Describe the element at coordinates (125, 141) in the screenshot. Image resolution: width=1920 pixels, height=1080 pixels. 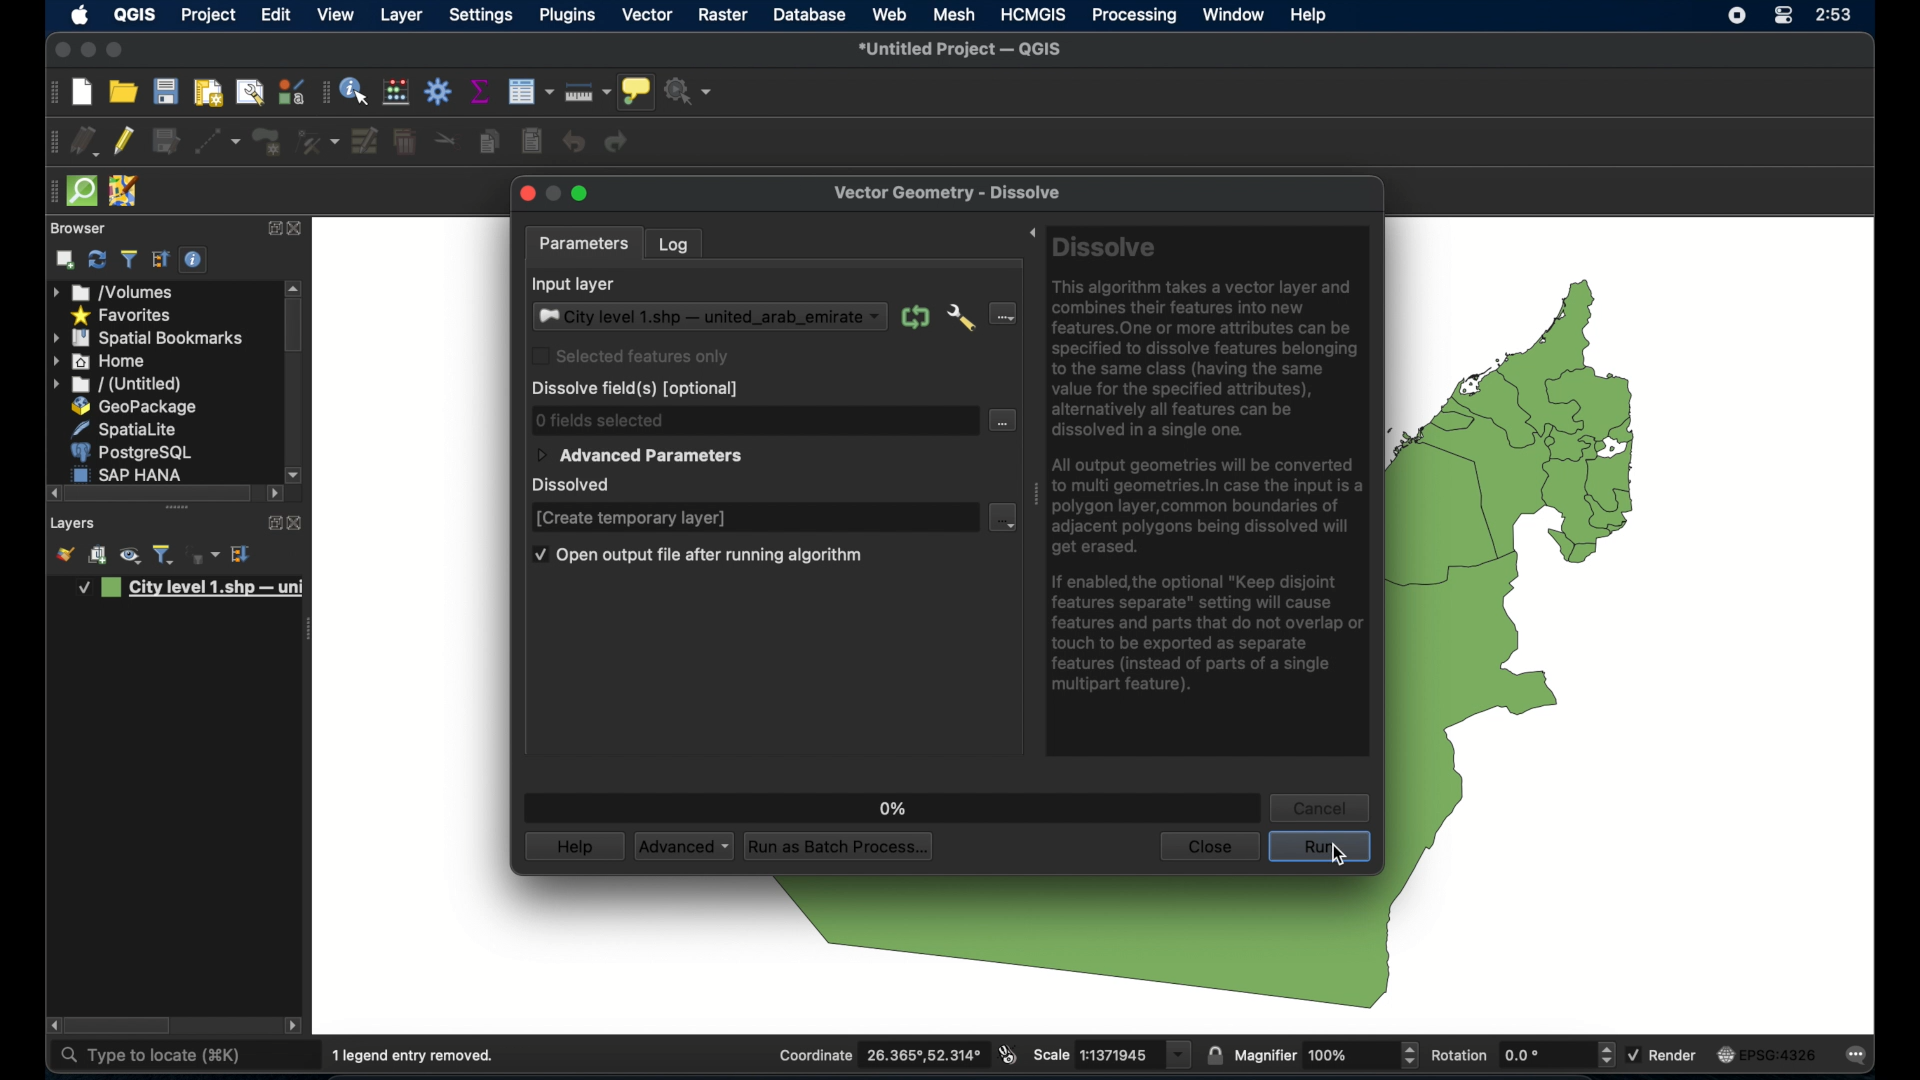
I see `toggle editing` at that location.